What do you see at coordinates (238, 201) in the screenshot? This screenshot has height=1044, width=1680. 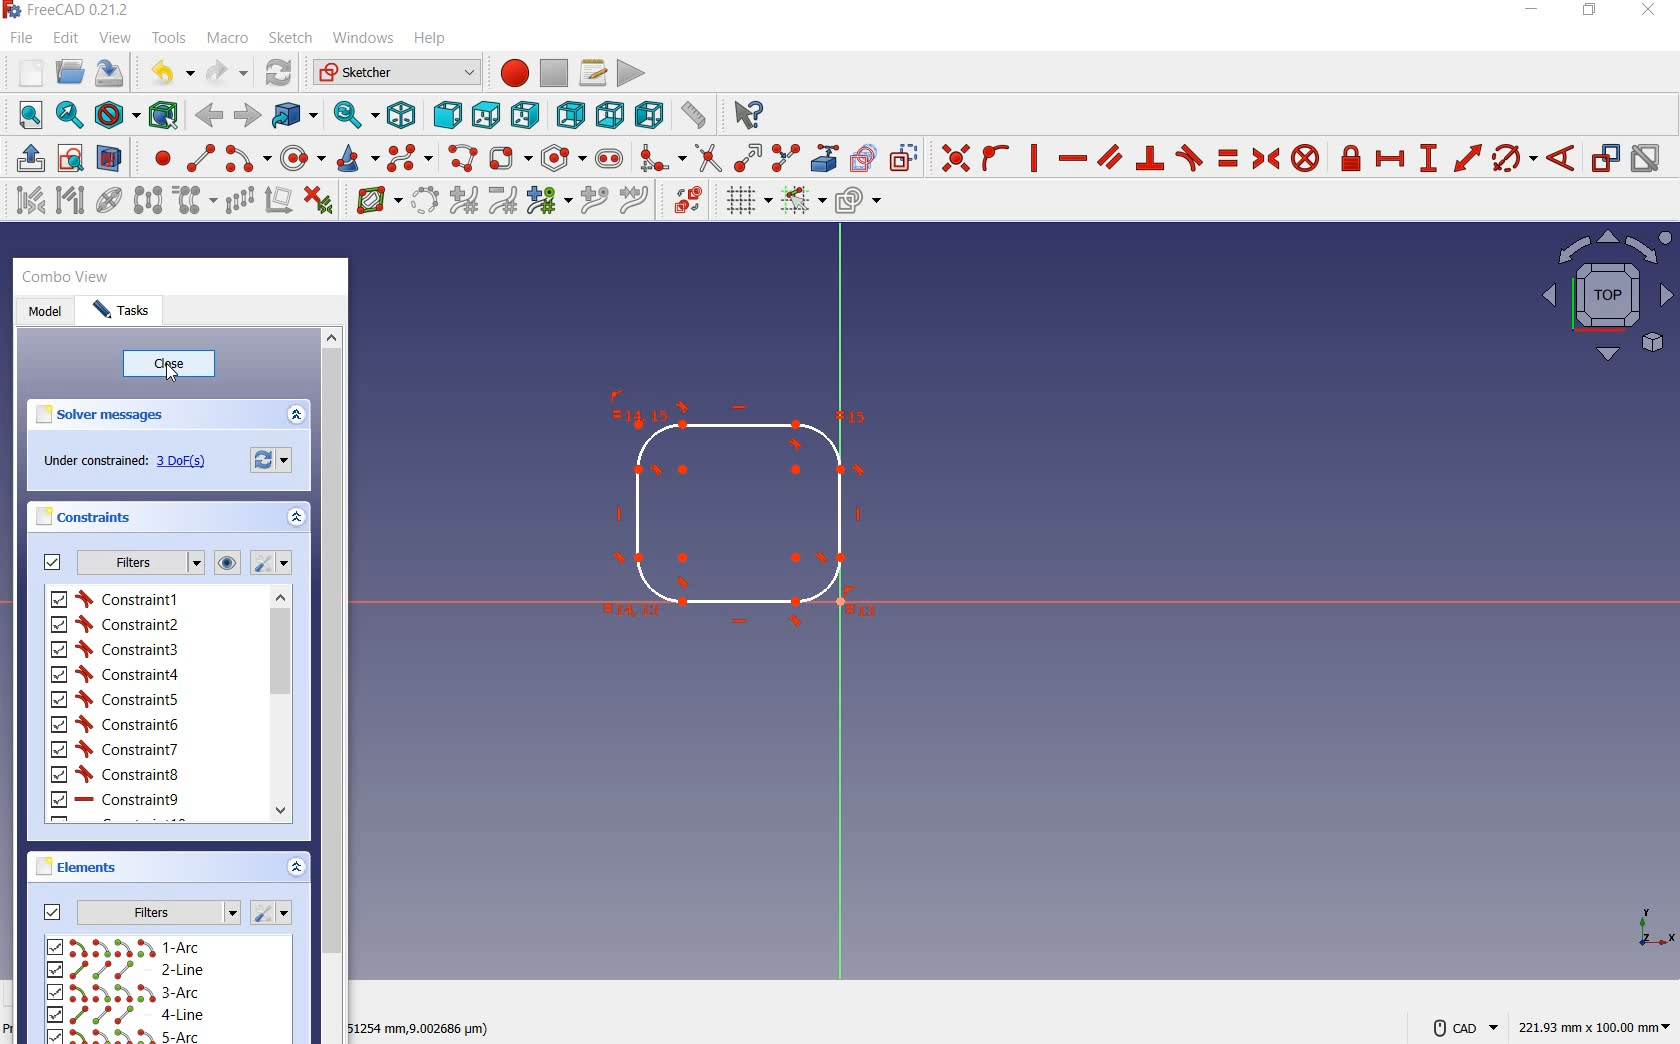 I see `rectangular array` at bounding box center [238, 201].